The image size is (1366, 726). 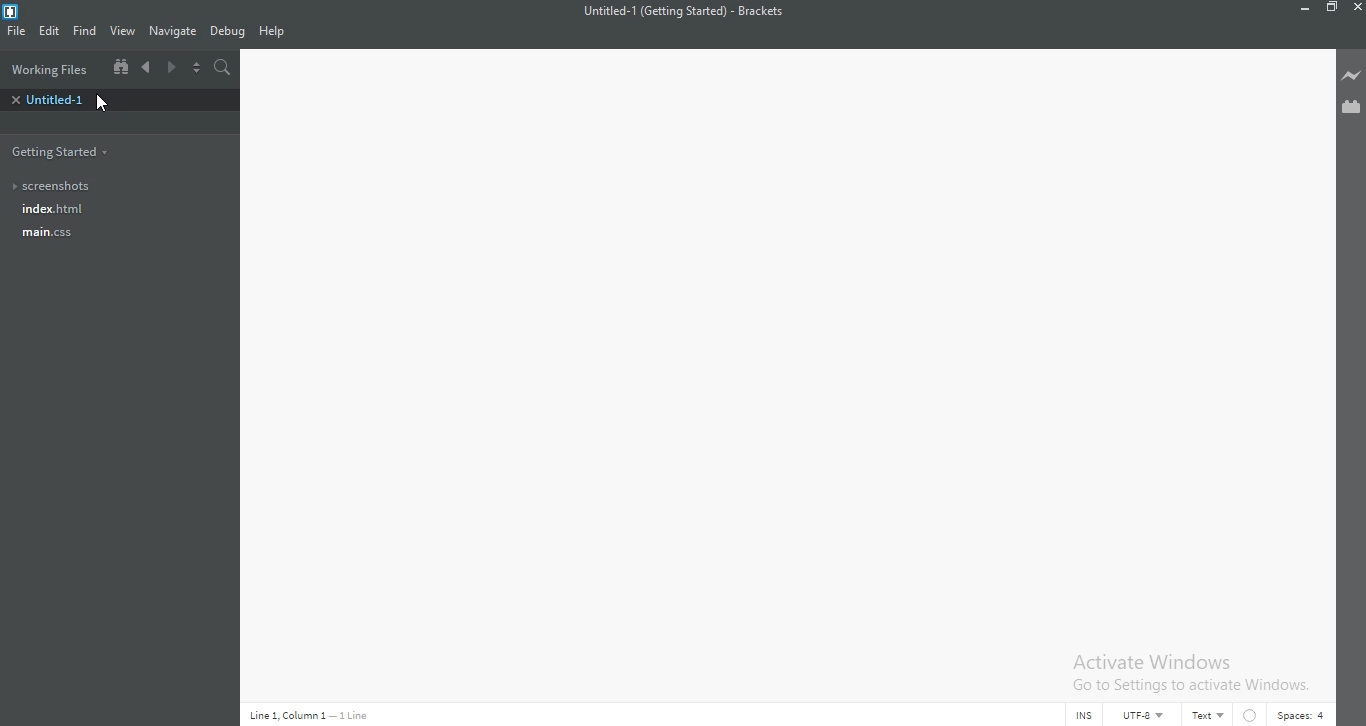 I want to click on No linter available, so click(x=1254, y=716).